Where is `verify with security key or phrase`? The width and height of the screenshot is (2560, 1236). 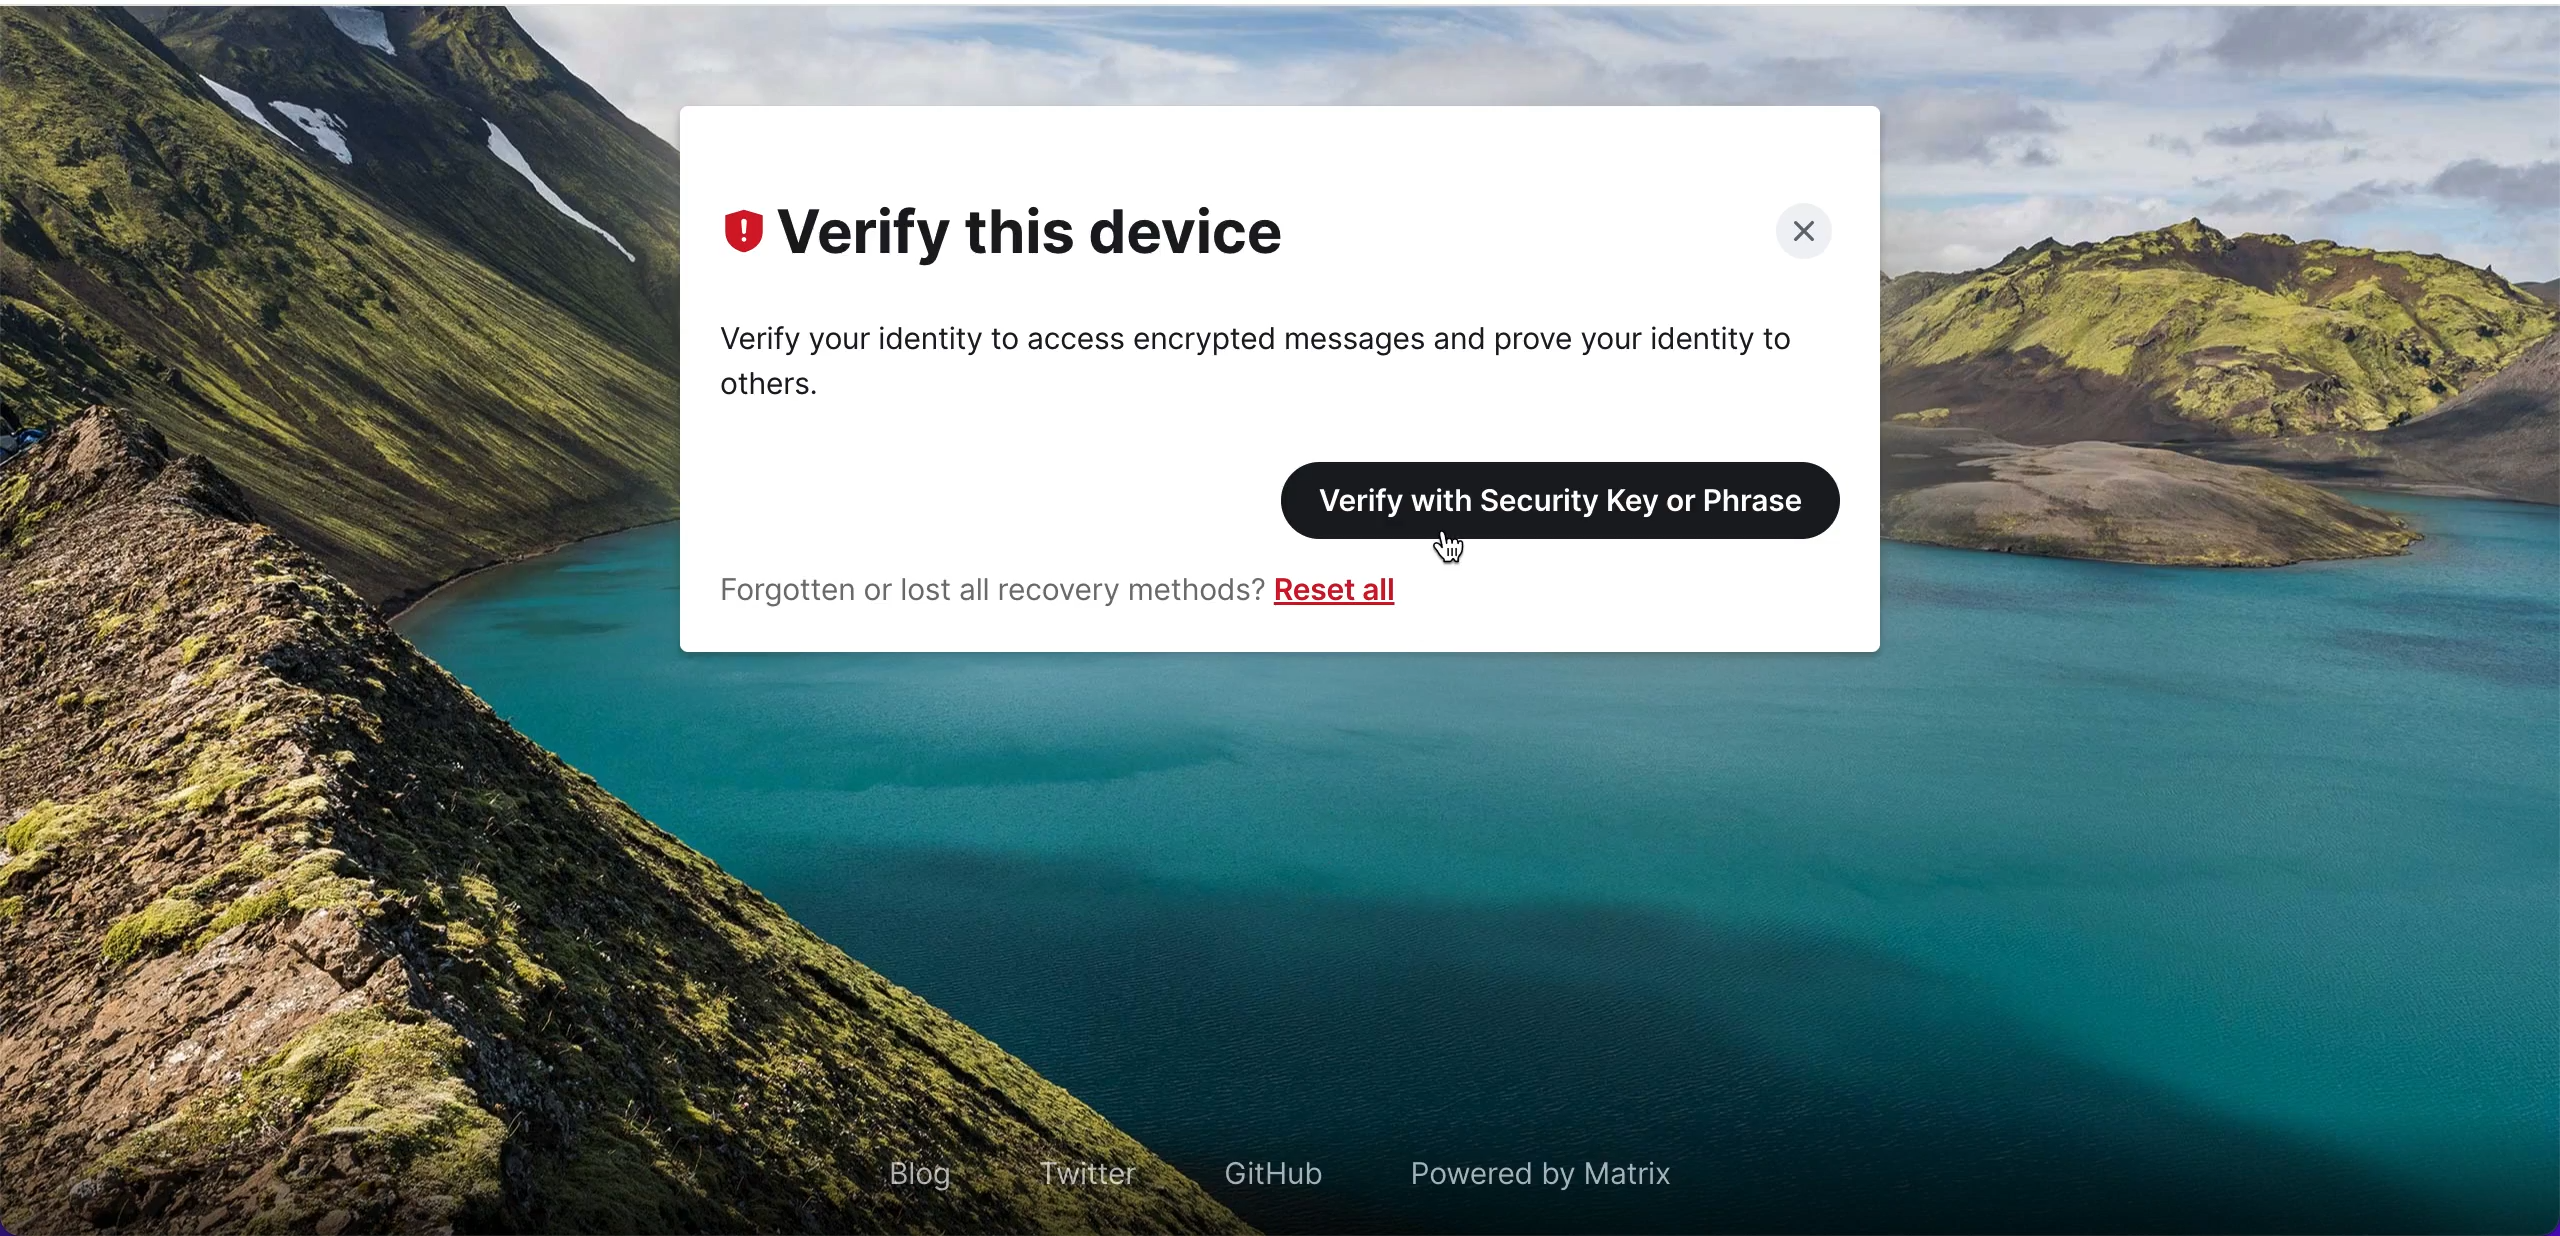 verify with security key or phrase is located at coordinates (1570, 492).